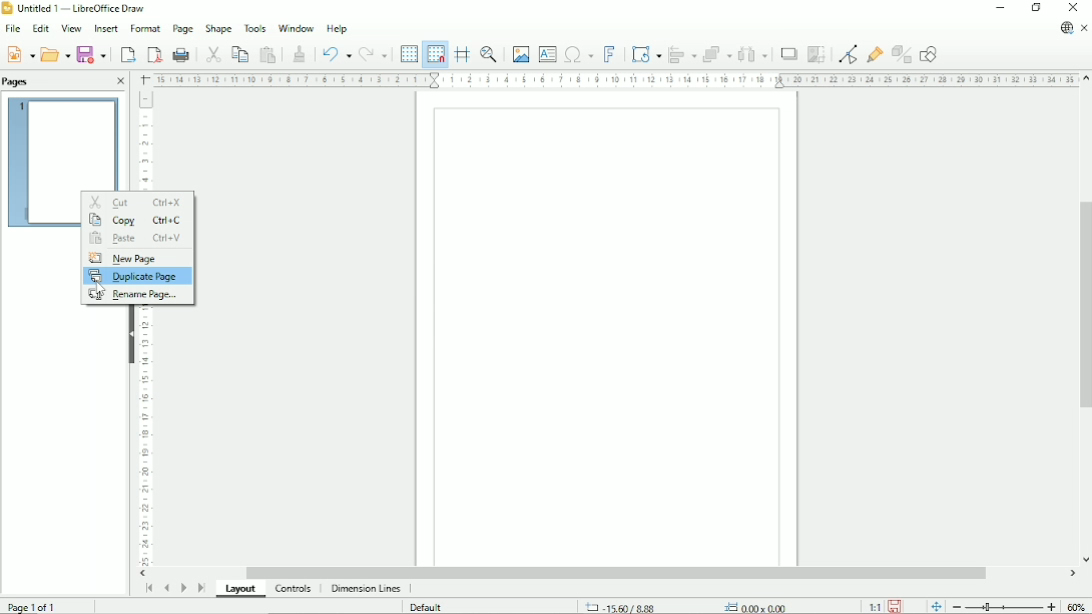  What do you see at coordinates (144, 29) in the screenshot?
I see `Format` at bounding box center [144, 29].